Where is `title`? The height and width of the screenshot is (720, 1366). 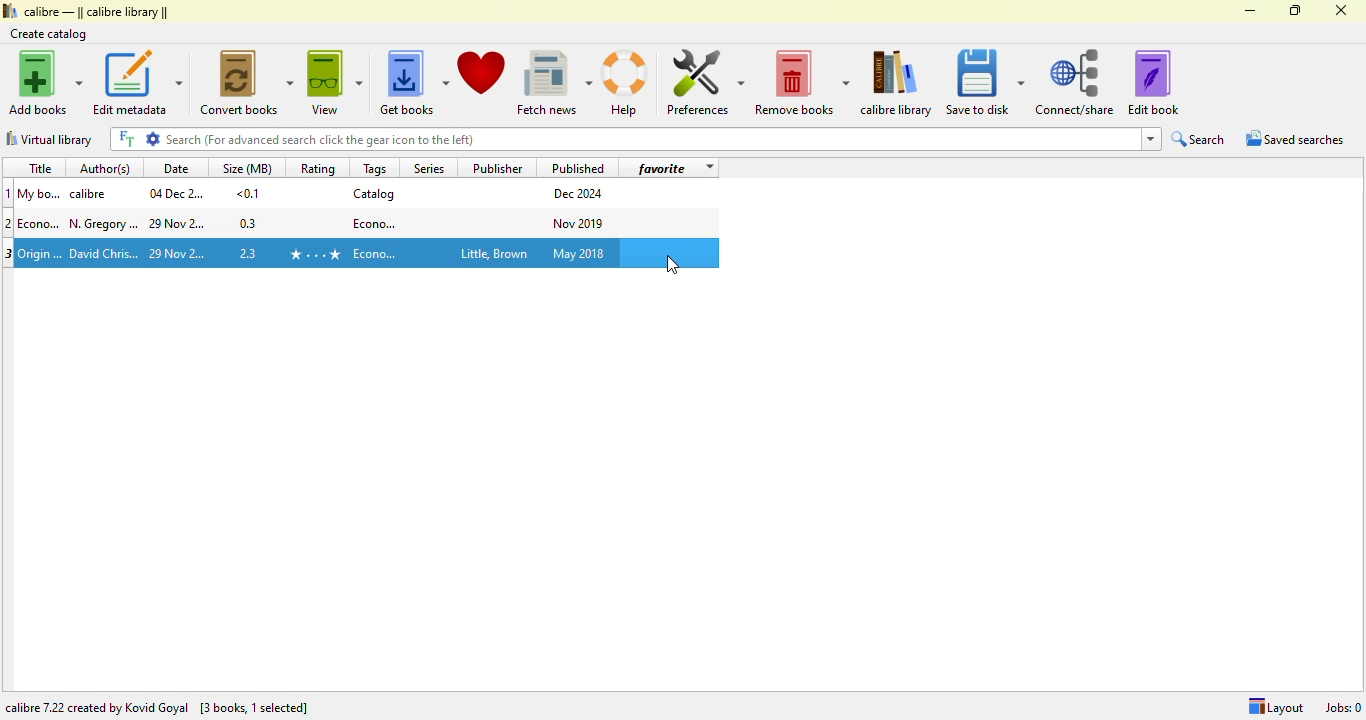 title is located at coordinates (41, 252).